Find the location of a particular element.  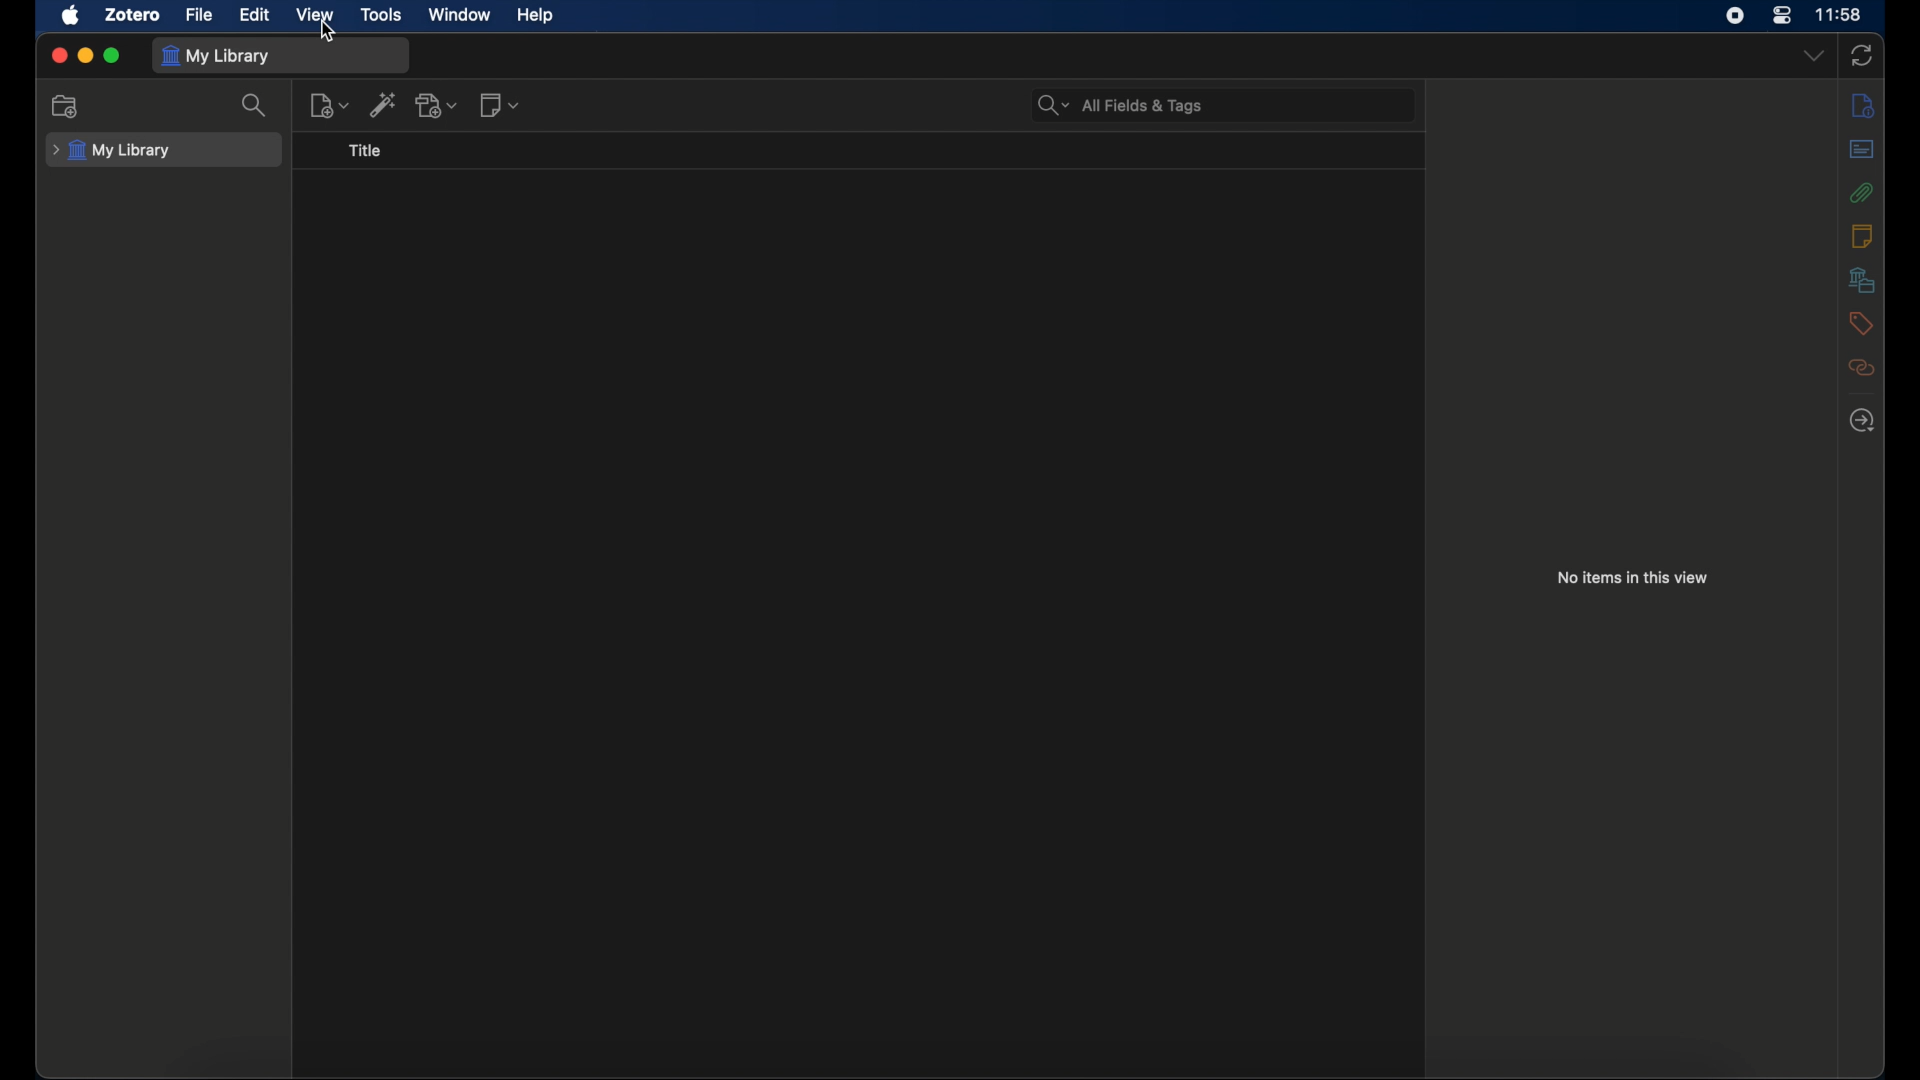

maximize is located at coordinates (112, 56).